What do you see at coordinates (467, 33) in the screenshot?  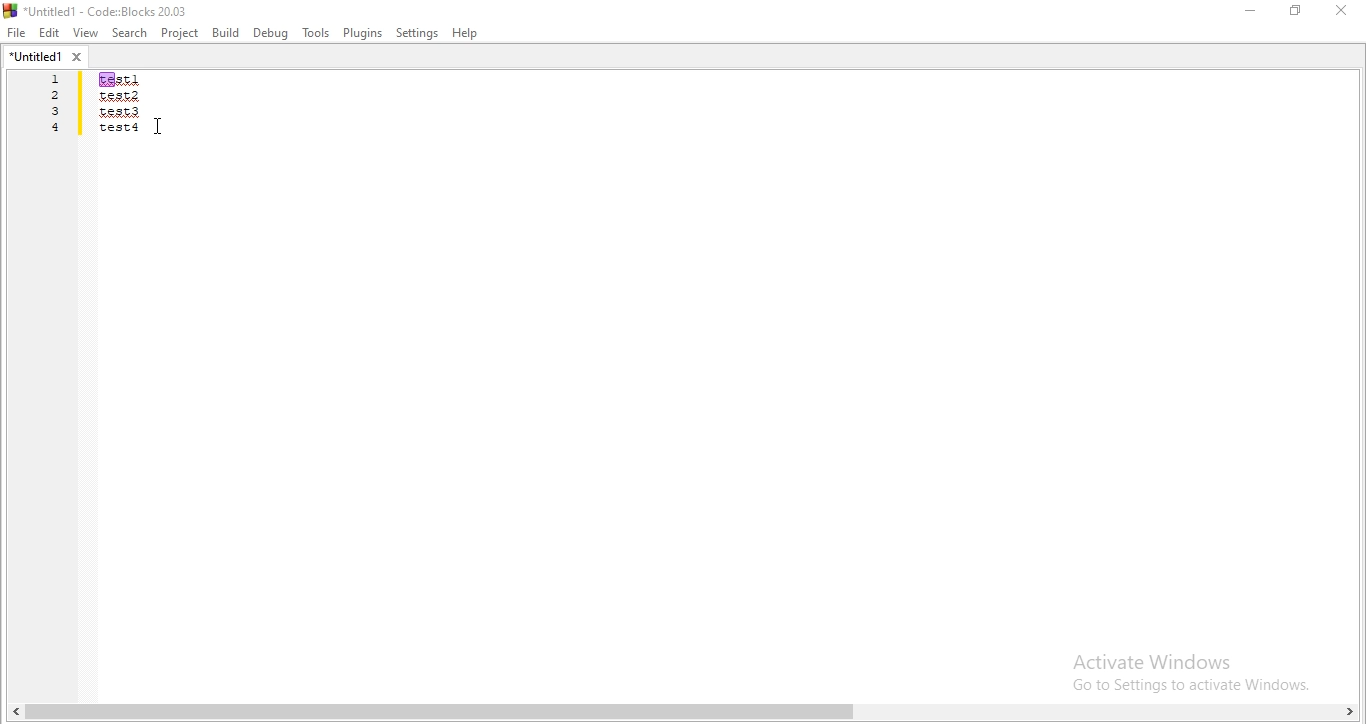 I see `help` at bounding box center [467, 33].